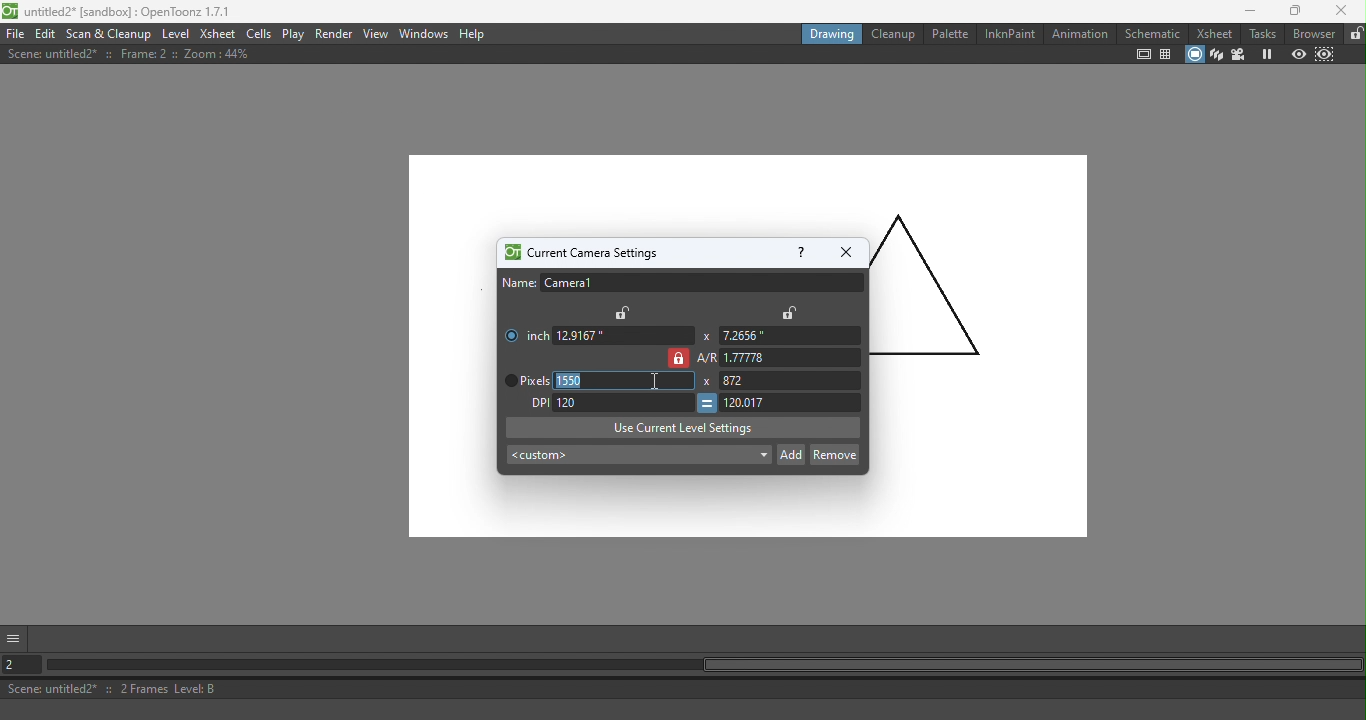 This screenshot has height=720, width=1366. What do you see at coordinates (705, 336) in the screenshot?
I see `X` at bounding box center [705, 336].